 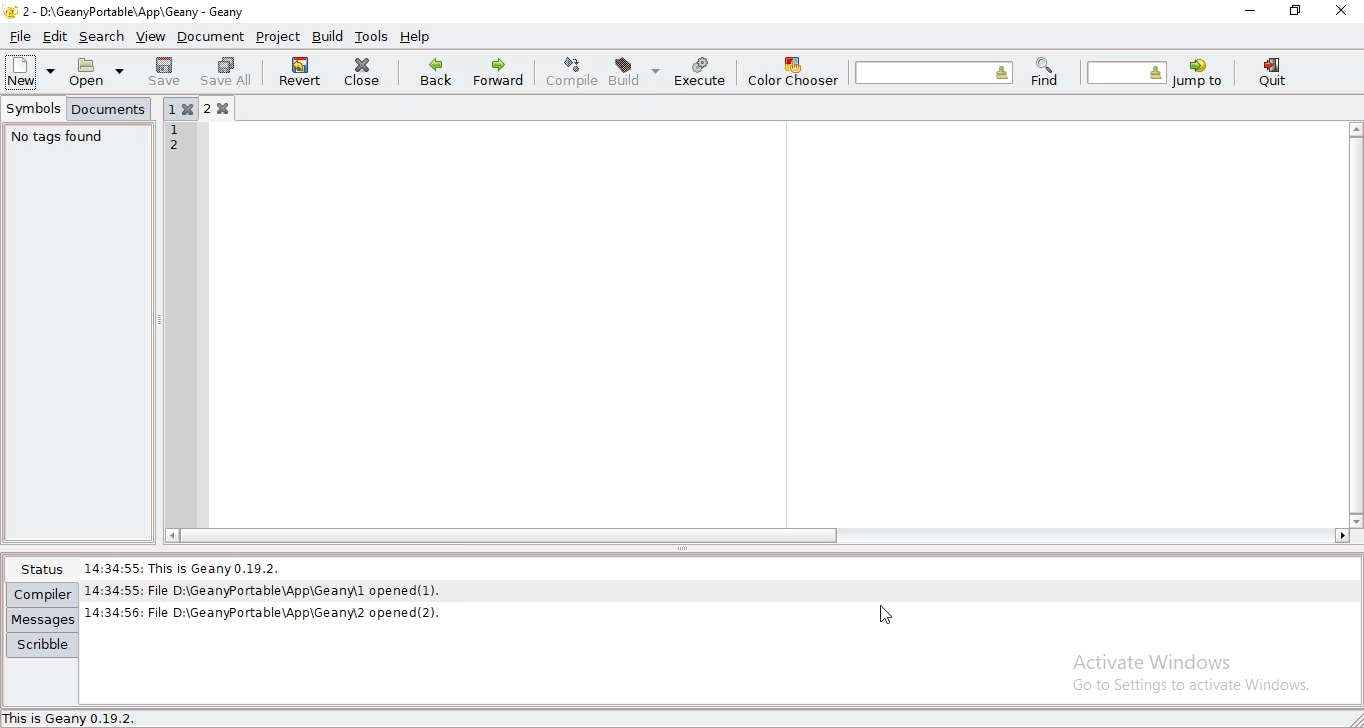 What do you see at coordinates (265, 611) in the screenshot?
I see `| 14:34:56: File D:\GeanyPortable\App\Geanw2 opened(2).` at bounding box center [265, 611].